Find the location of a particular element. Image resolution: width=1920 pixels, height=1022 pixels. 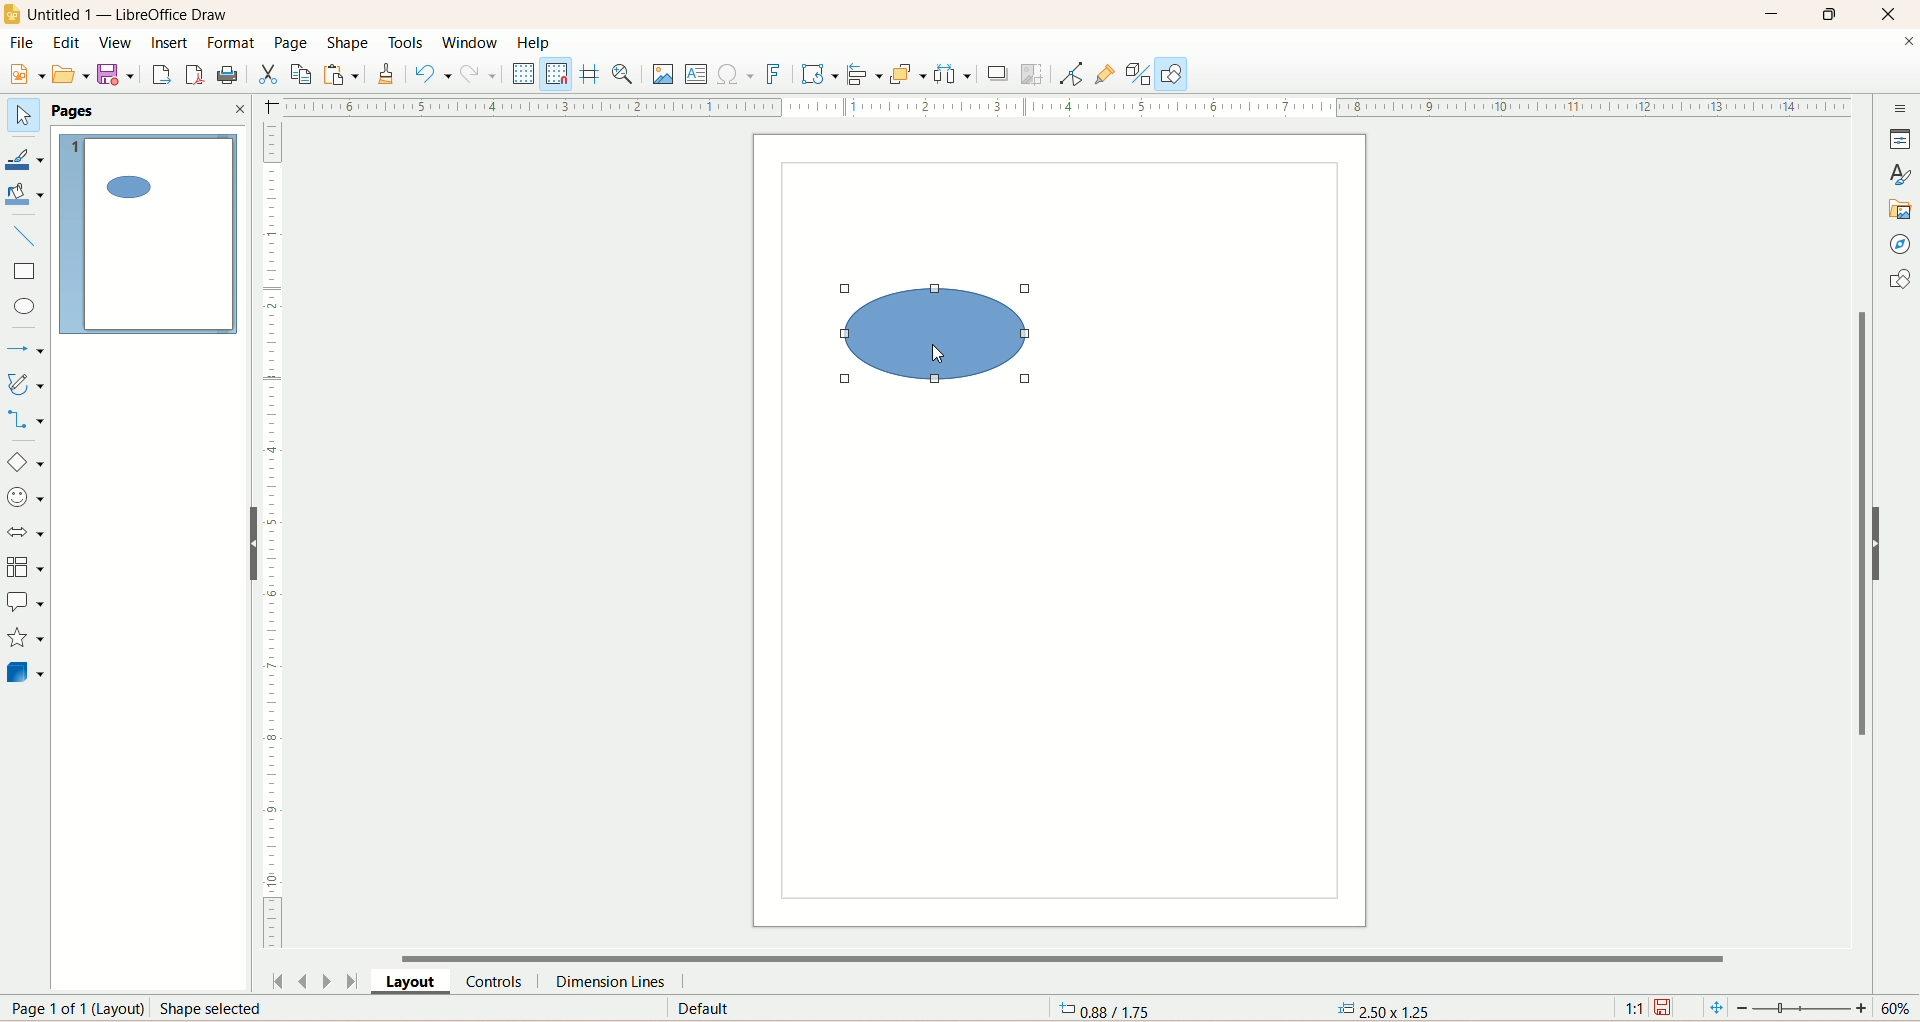

last page is located at coordinates (358, 981).